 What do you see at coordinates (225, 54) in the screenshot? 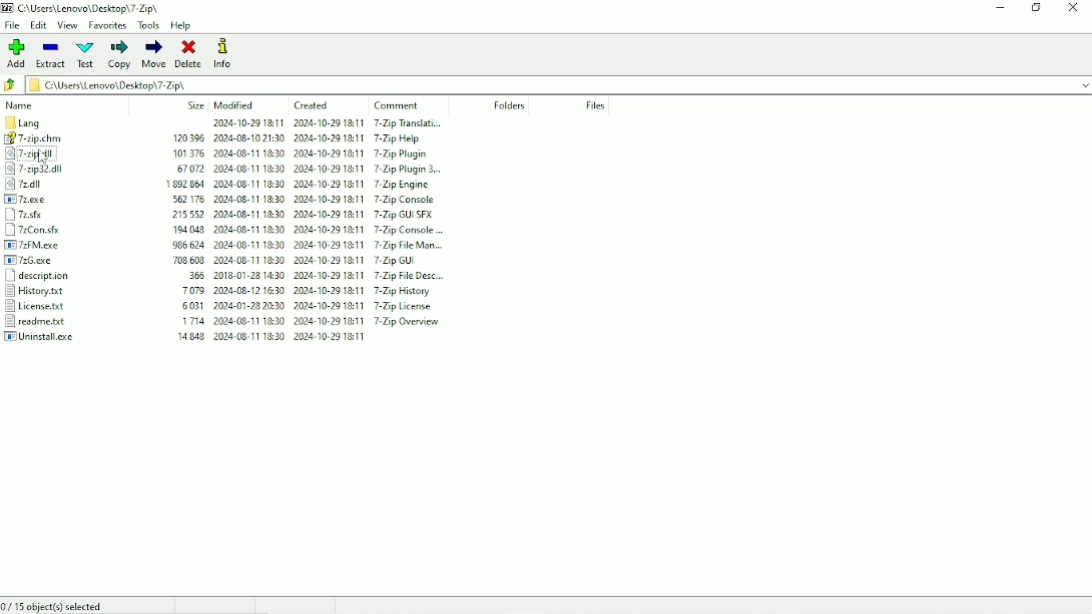
I see `Info` at bounding box center [225, 54].